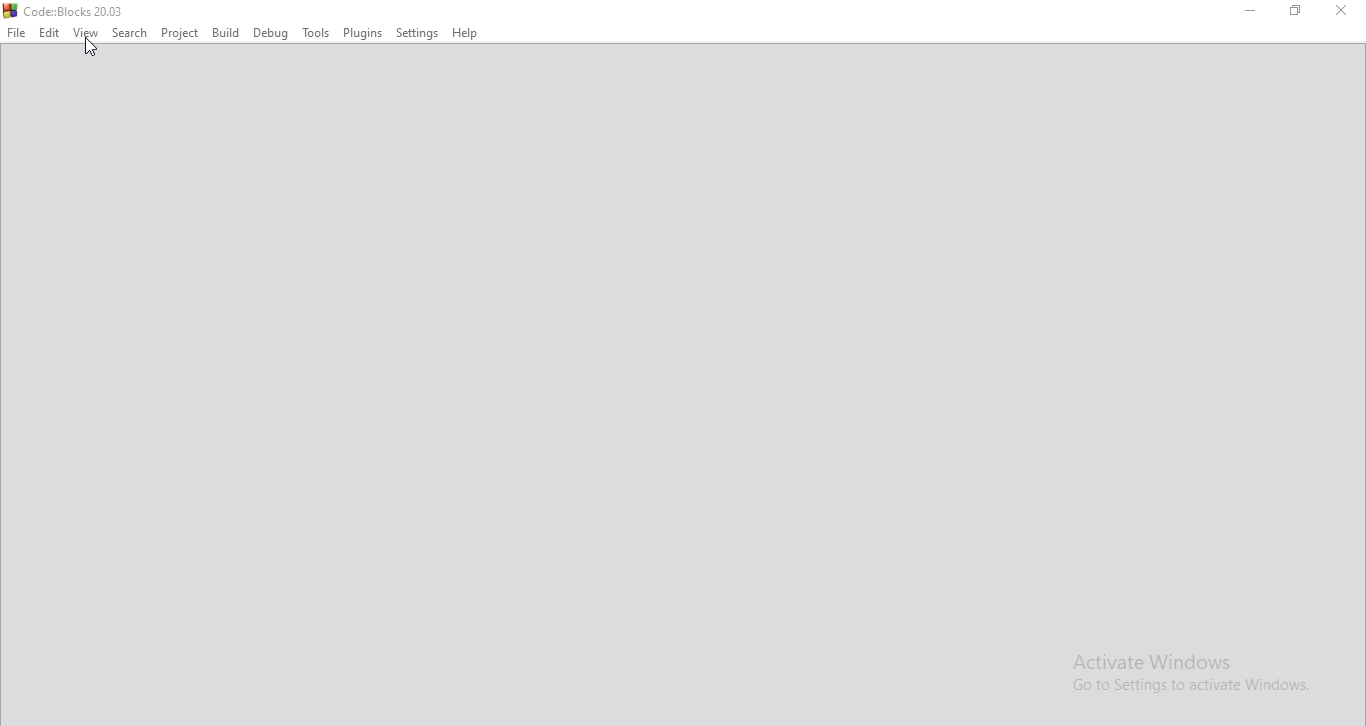  Describe the element at coordinates (417, 32) in the screenshot. I see `Settings ` at that location.